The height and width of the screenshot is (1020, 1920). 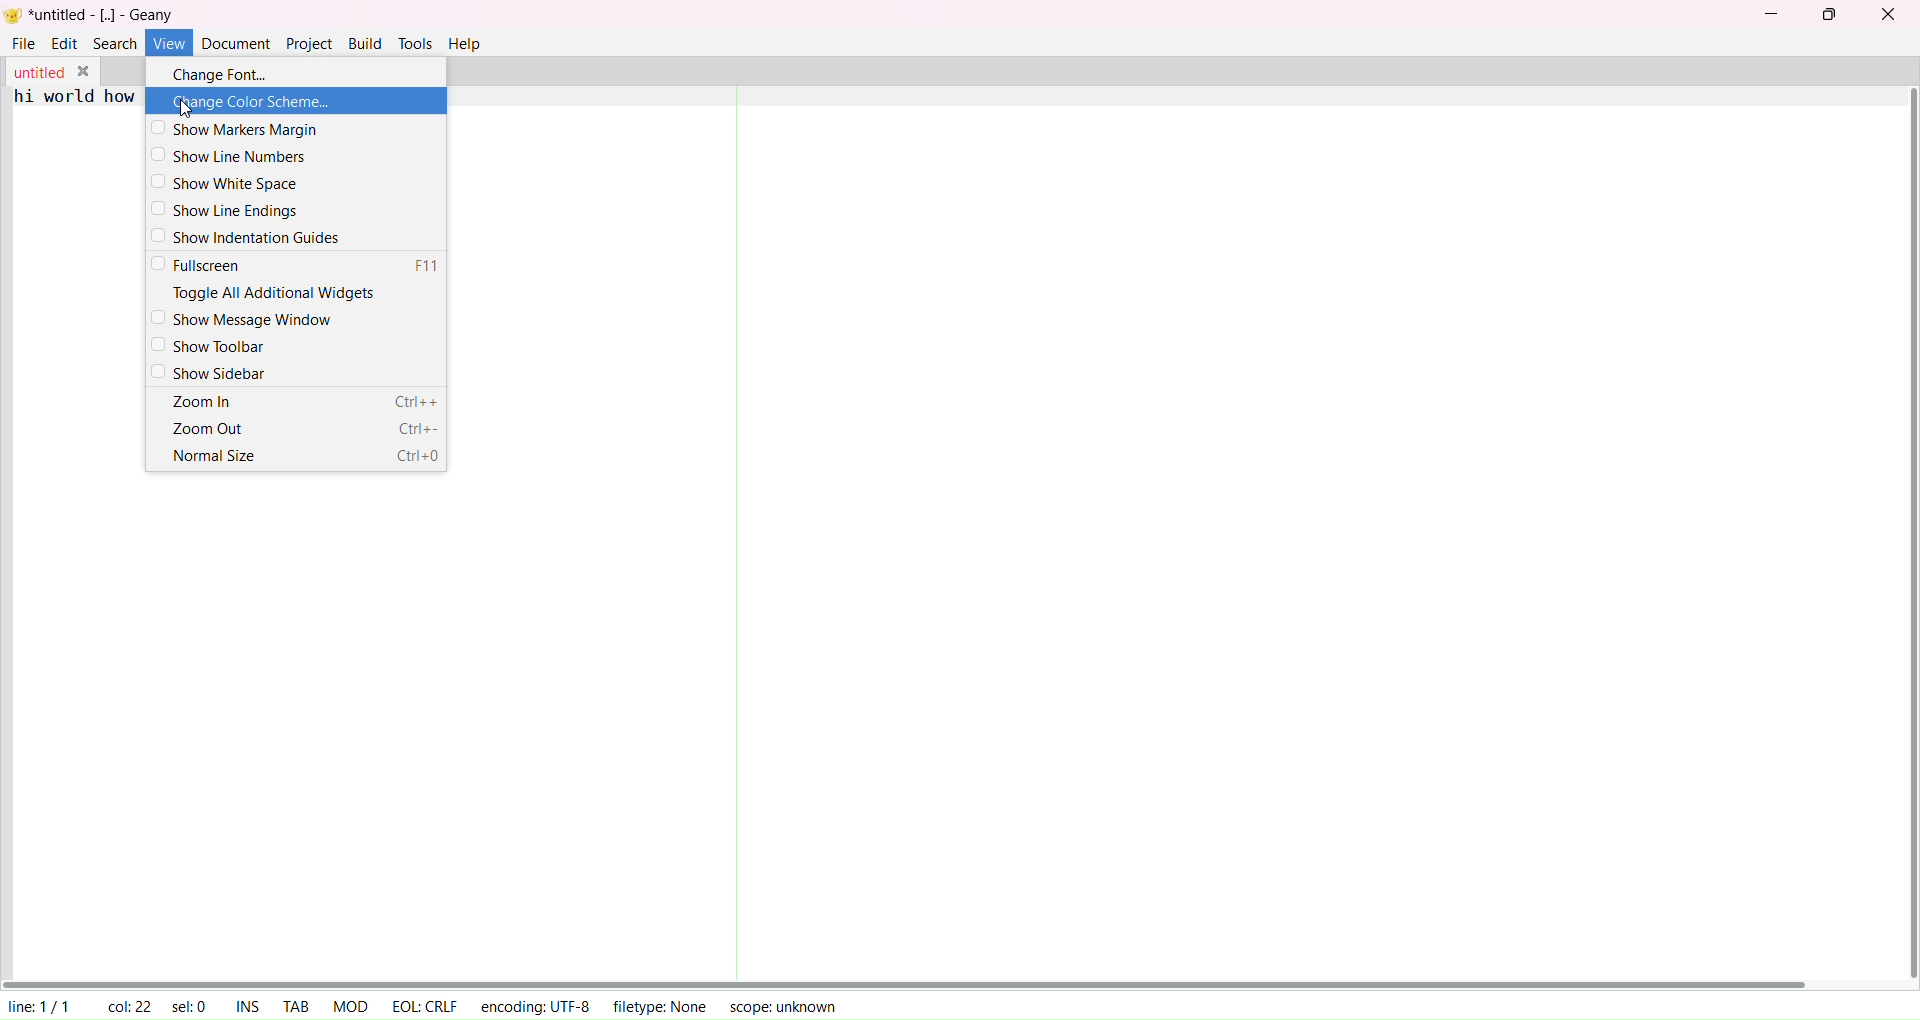 What do you see at coordinates (305, 429) in the screenshot?
I see `zoom out` at bounding box center [305, 429].